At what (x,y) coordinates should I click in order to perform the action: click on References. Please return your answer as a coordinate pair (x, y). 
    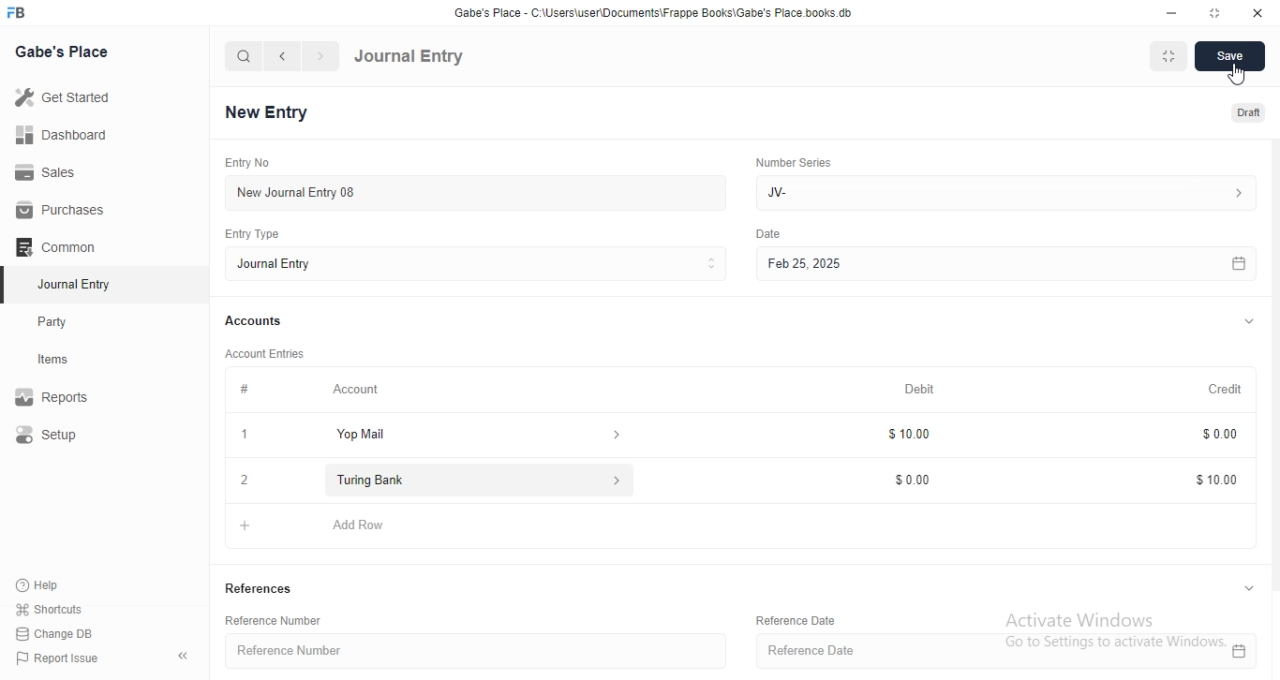
    Looking at the image, I should click on (262, 588).